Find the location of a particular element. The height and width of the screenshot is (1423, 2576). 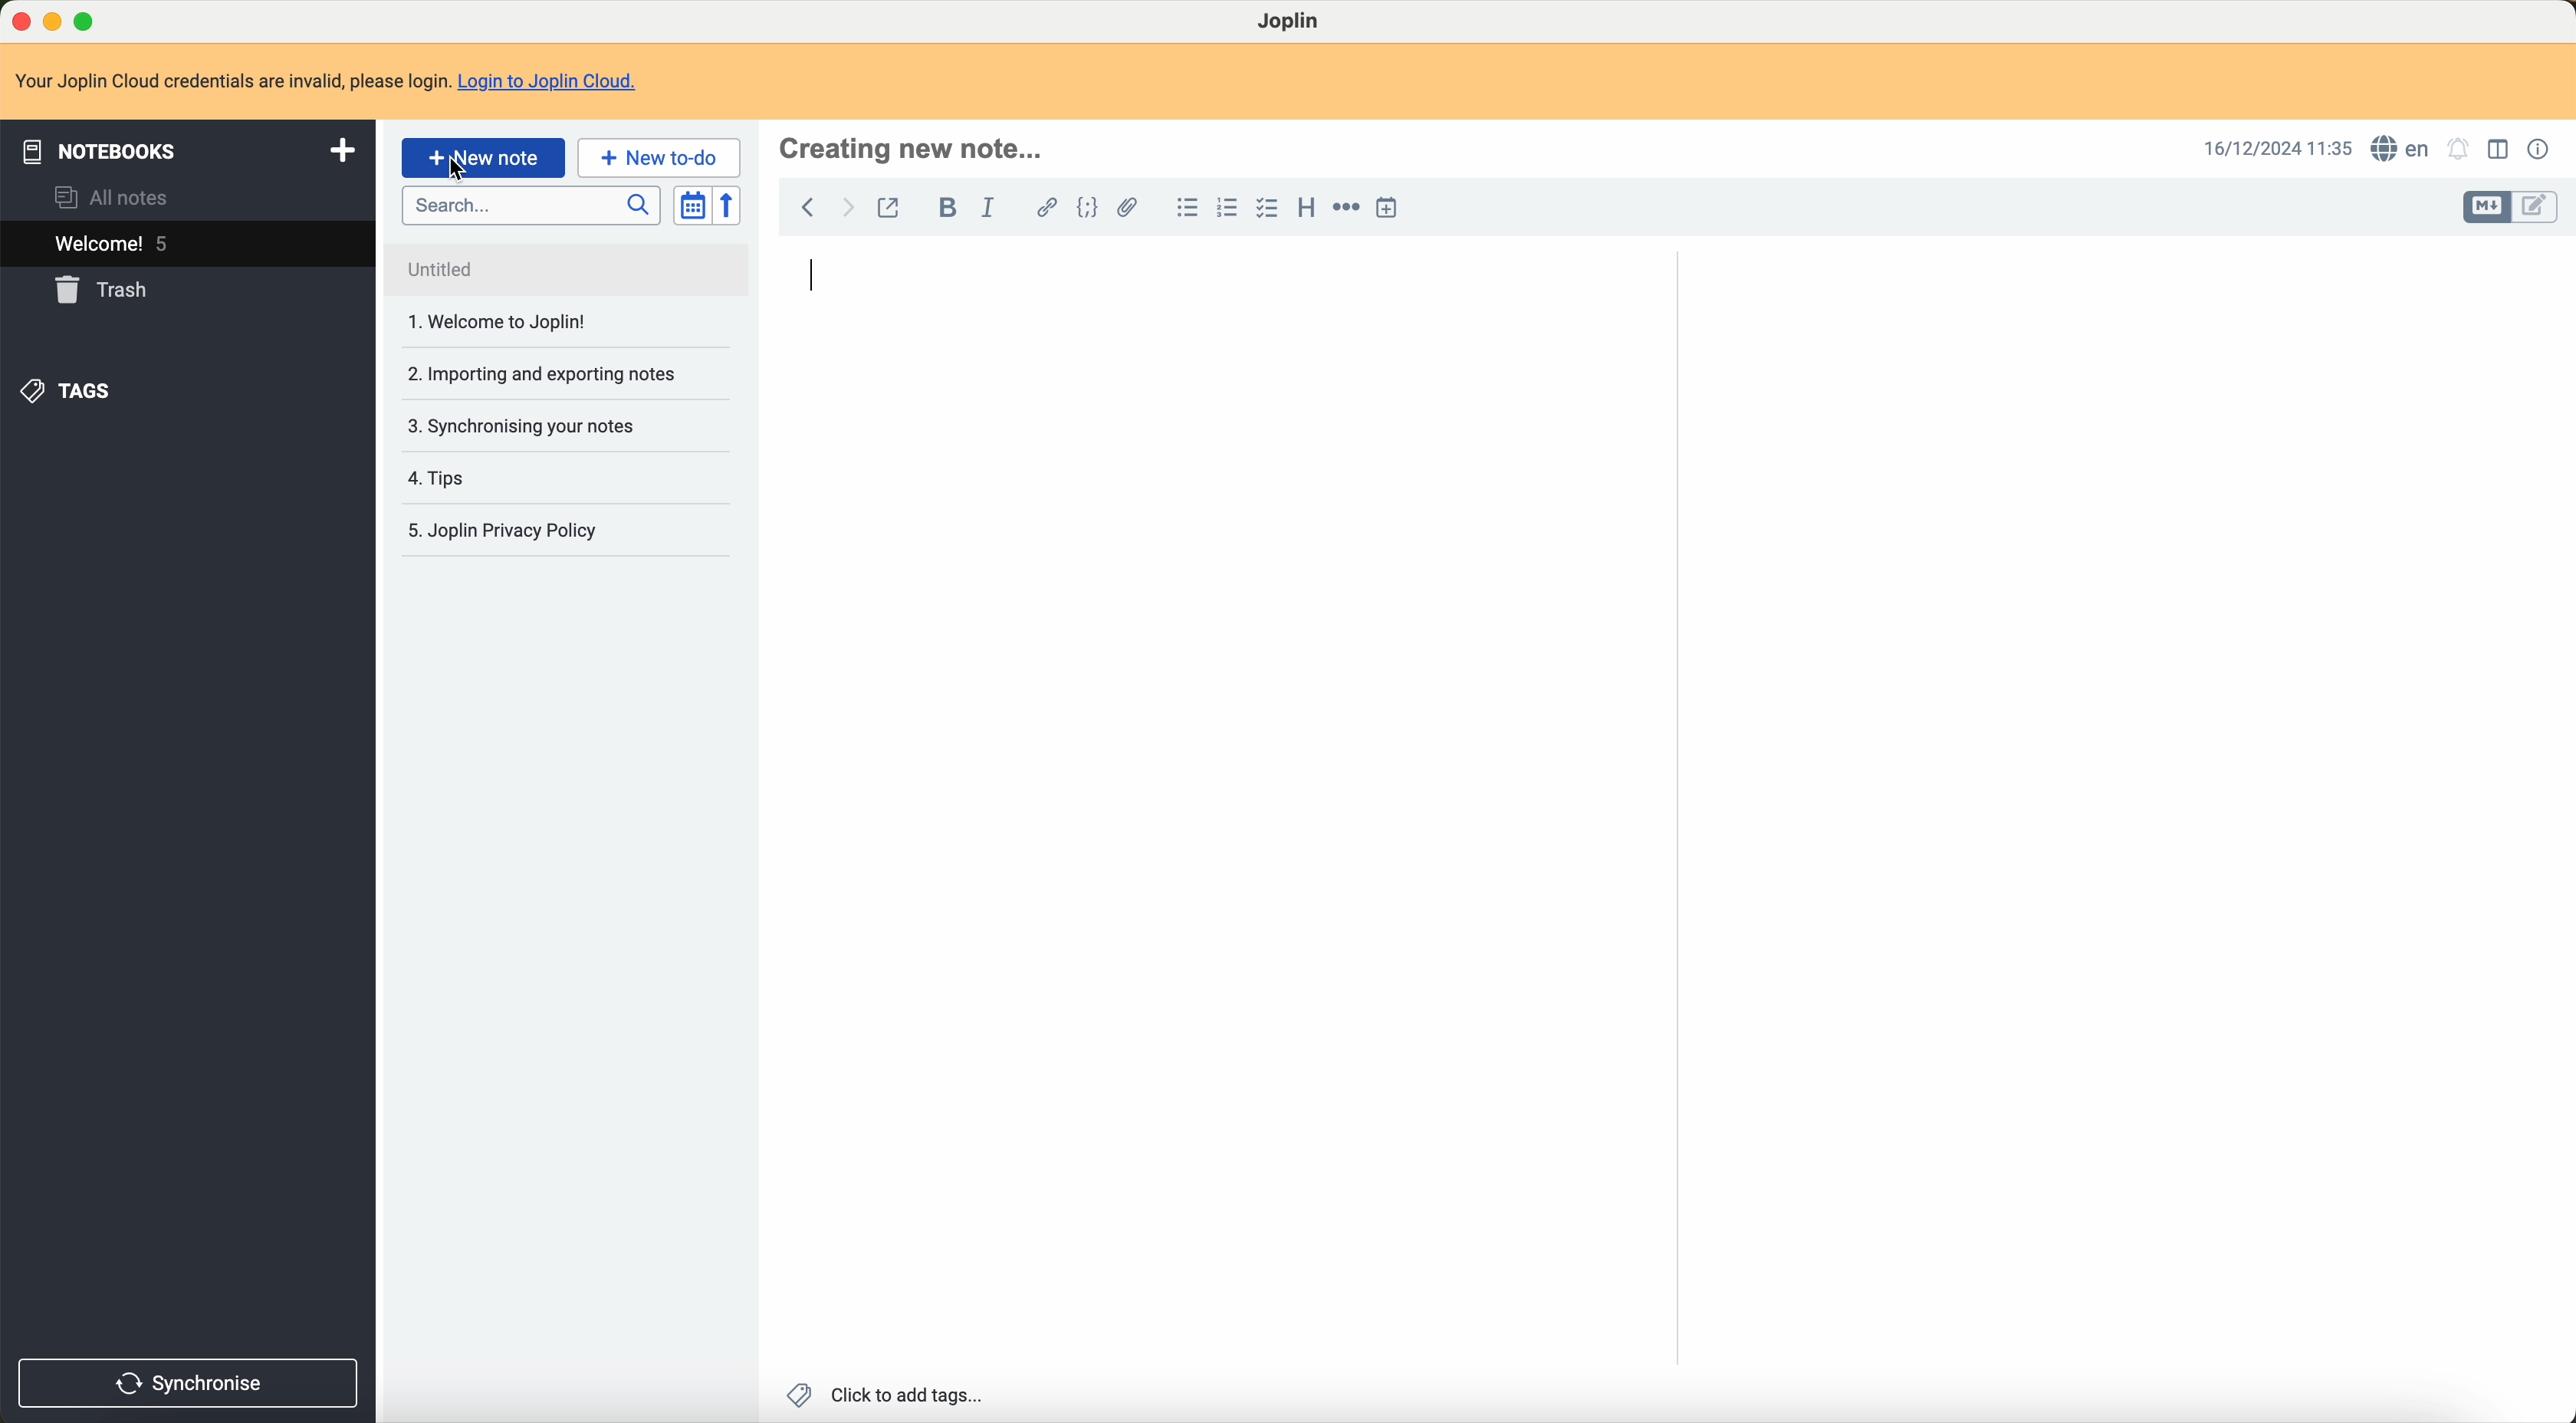

toggle sort order field is located at coordinates (689, 207).